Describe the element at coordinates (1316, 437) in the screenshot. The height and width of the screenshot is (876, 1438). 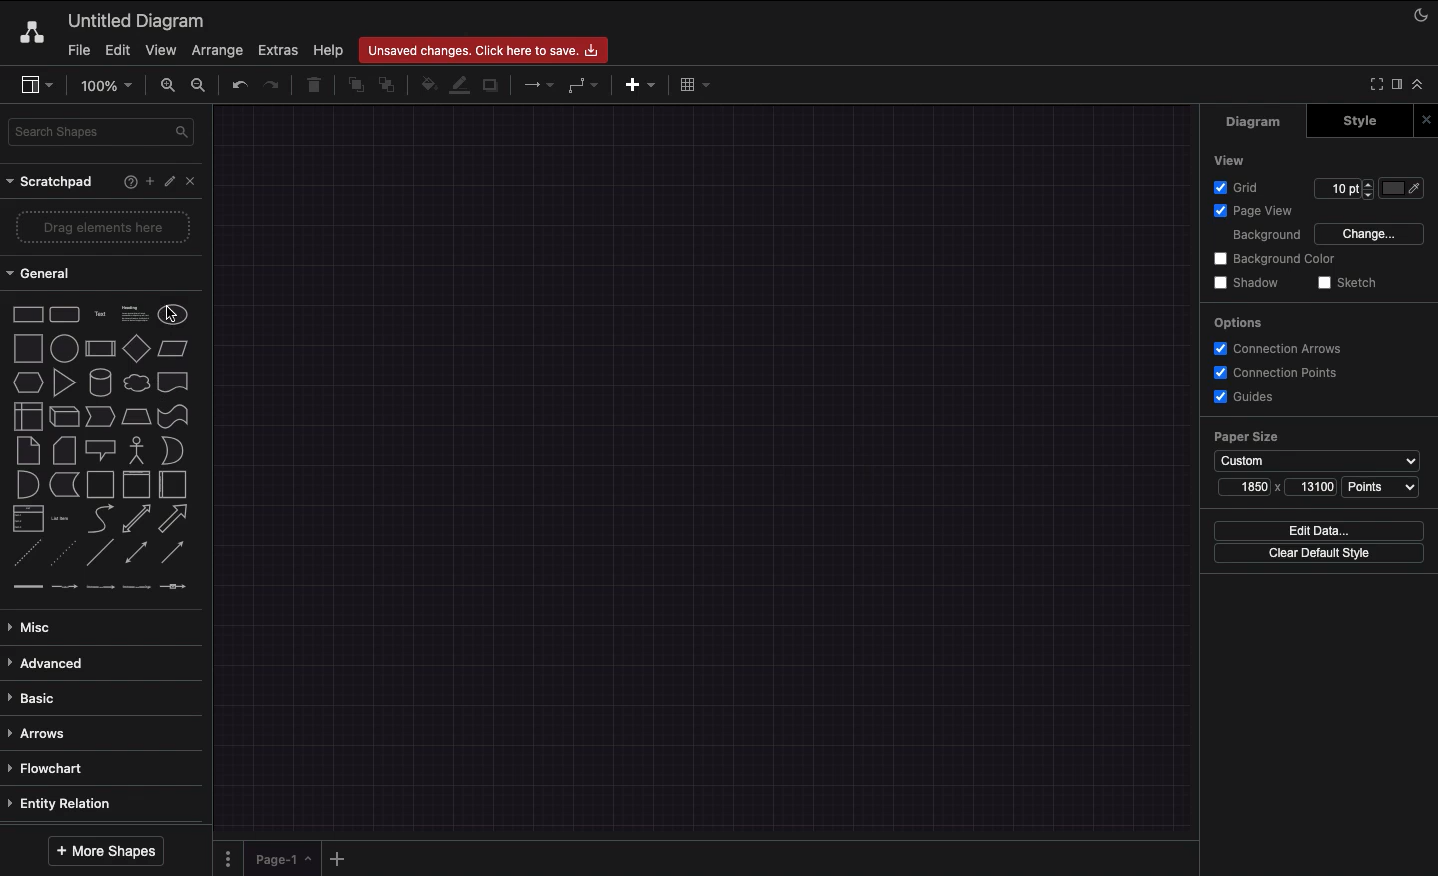
I see `Paper size` at that location.